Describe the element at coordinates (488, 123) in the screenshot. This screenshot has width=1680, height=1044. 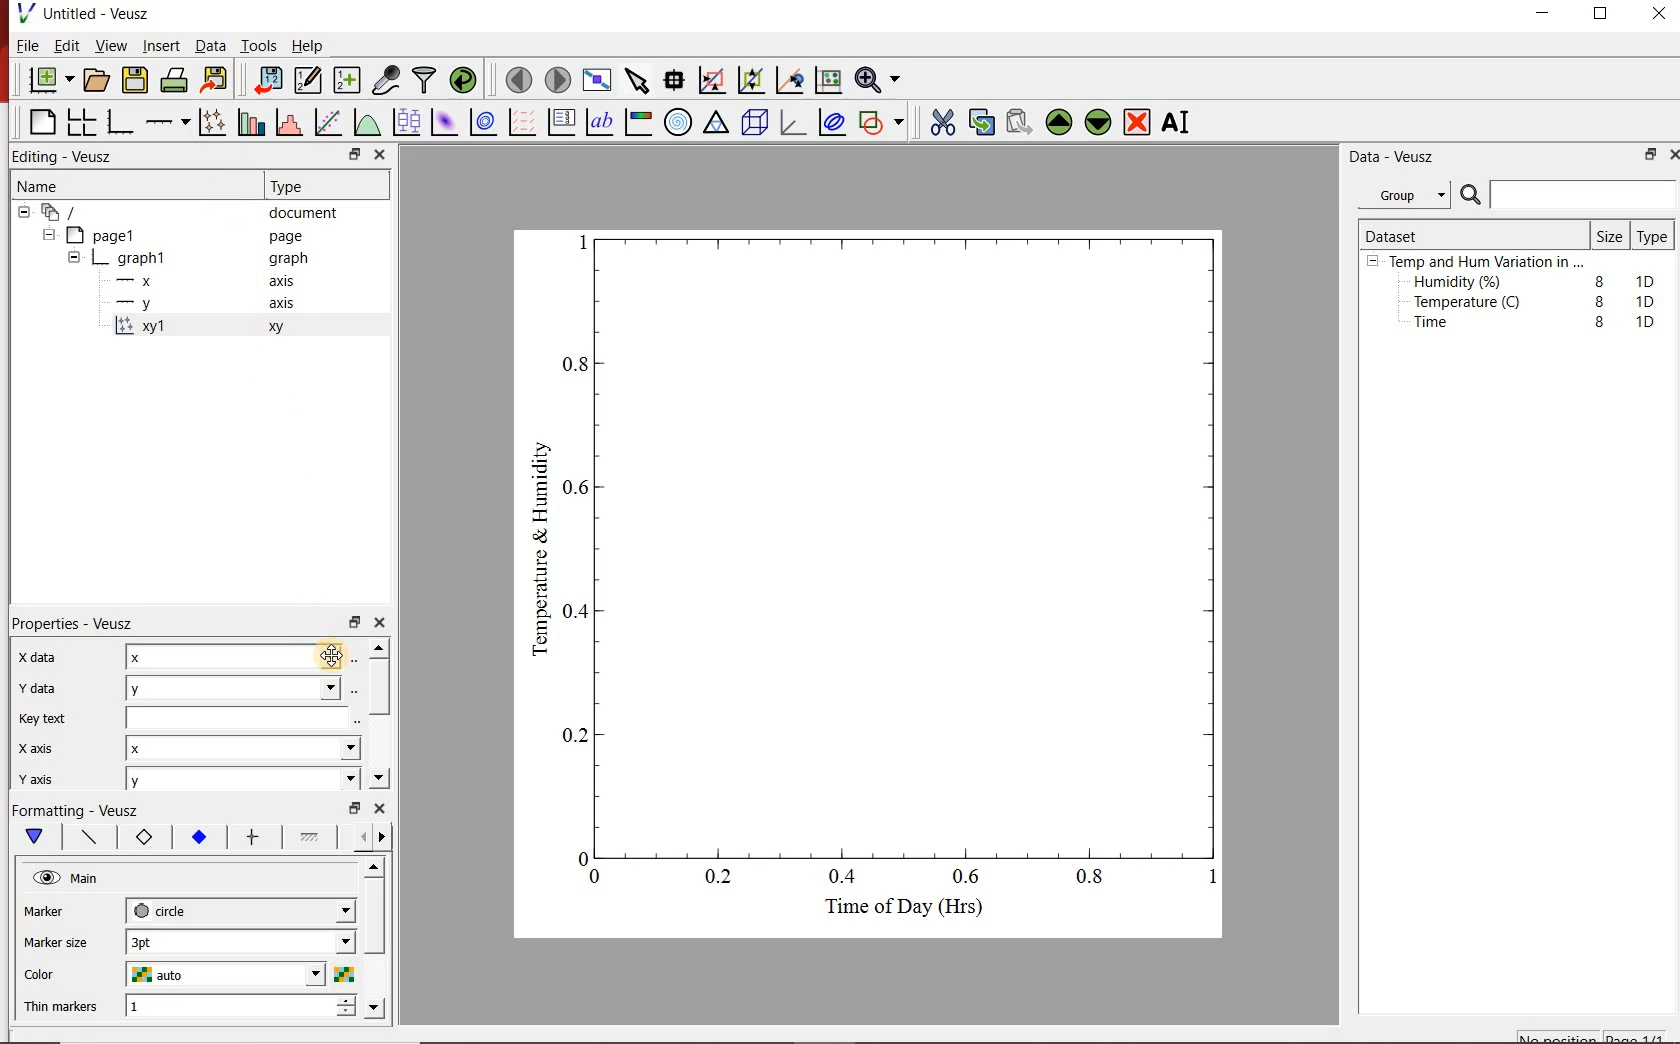
I see `plot a 2d dataset as contours` at that location.